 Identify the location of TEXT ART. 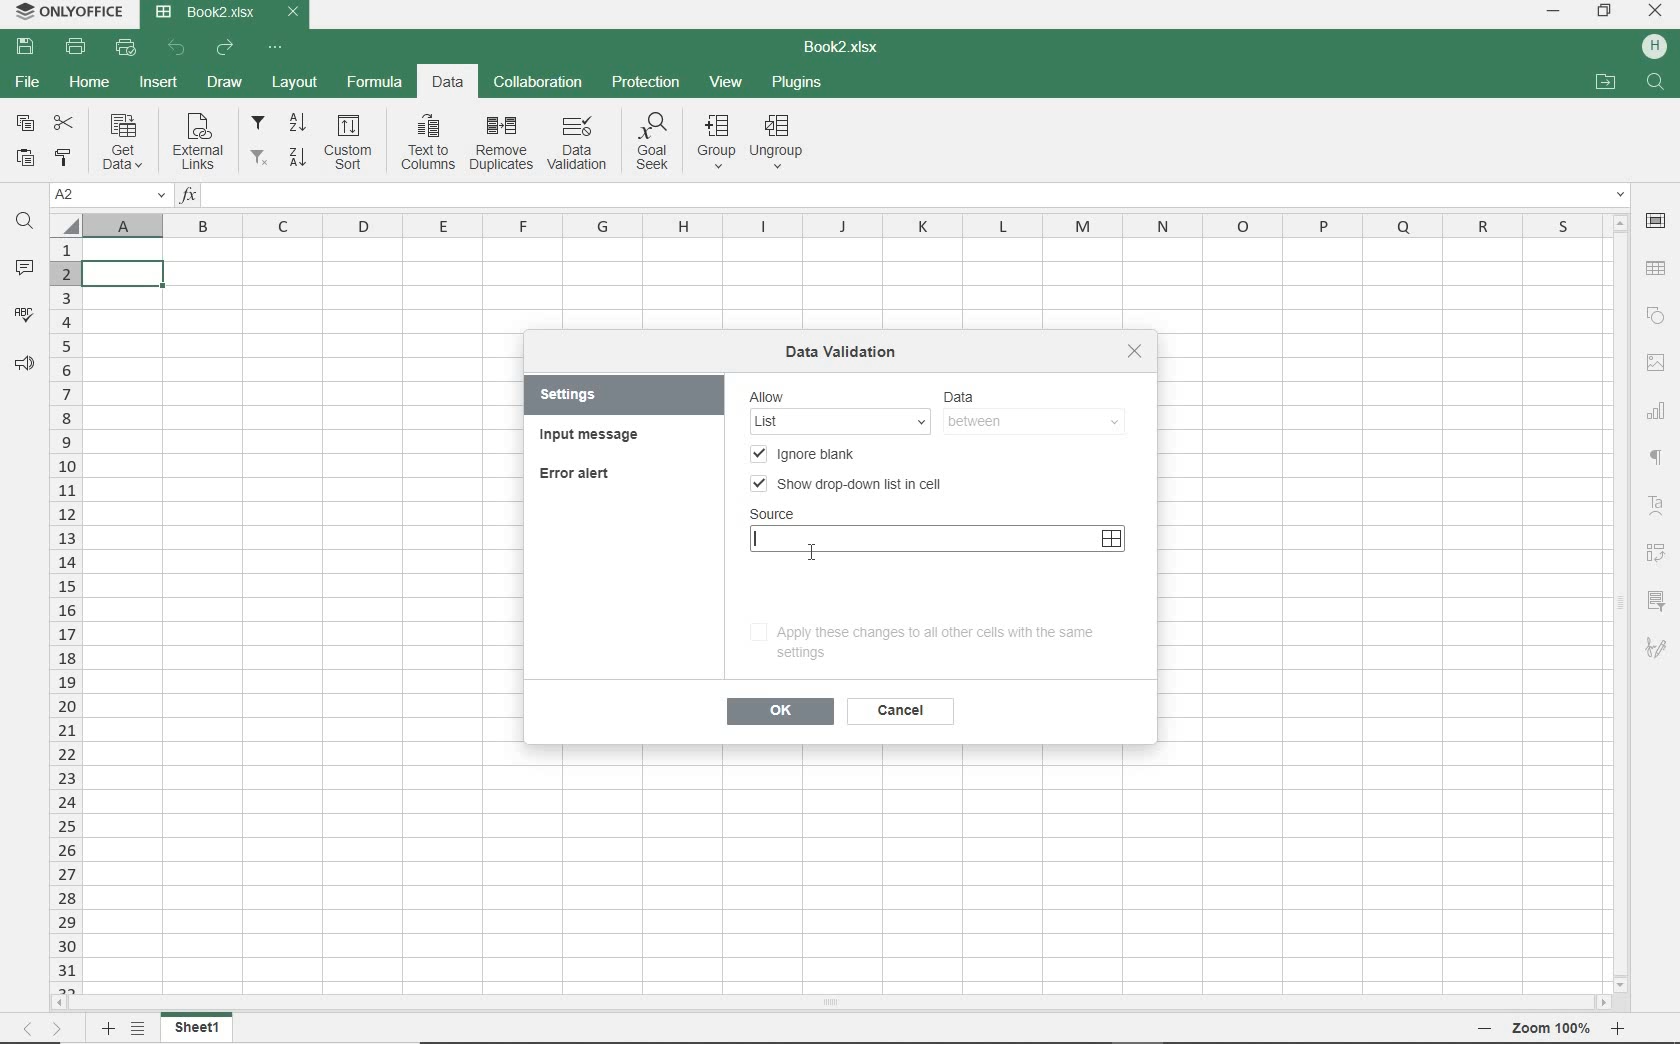
(1657, 507).